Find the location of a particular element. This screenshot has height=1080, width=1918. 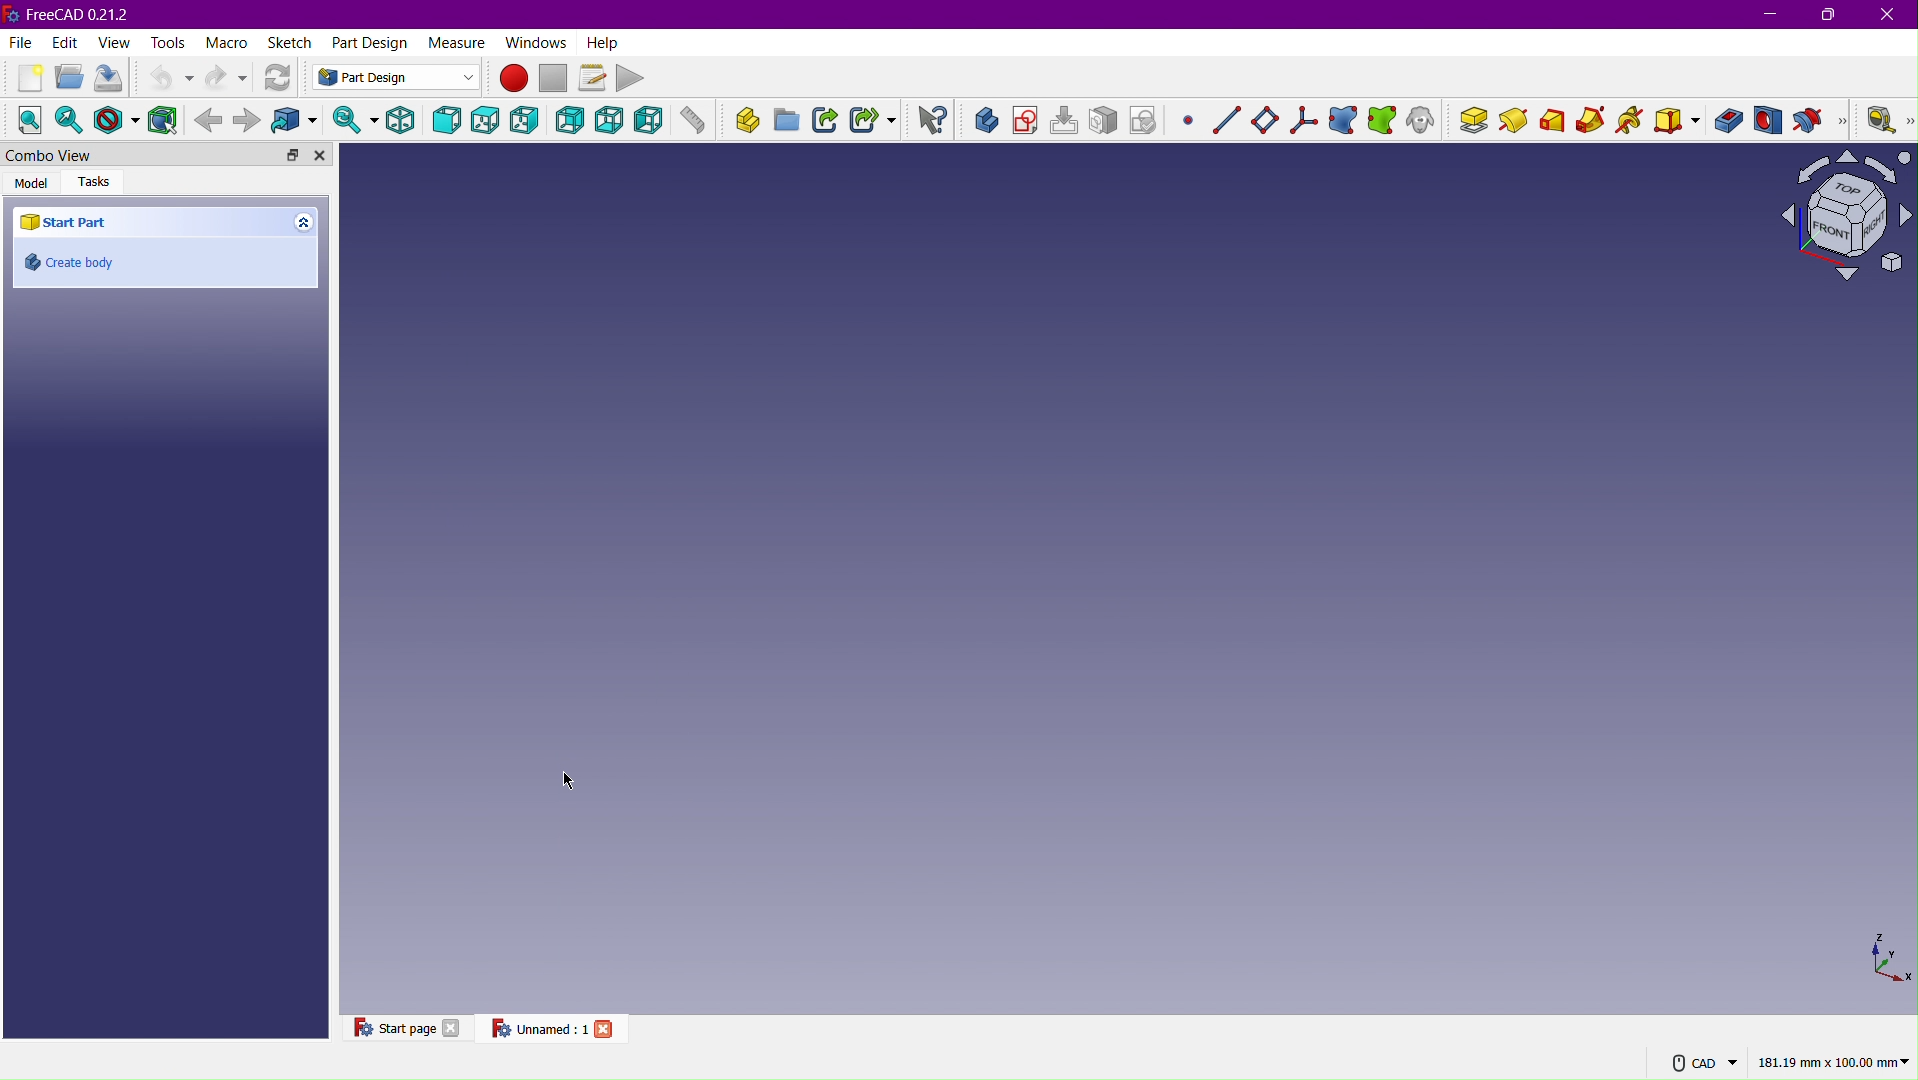

Create body is located at coordinates (165, 264).